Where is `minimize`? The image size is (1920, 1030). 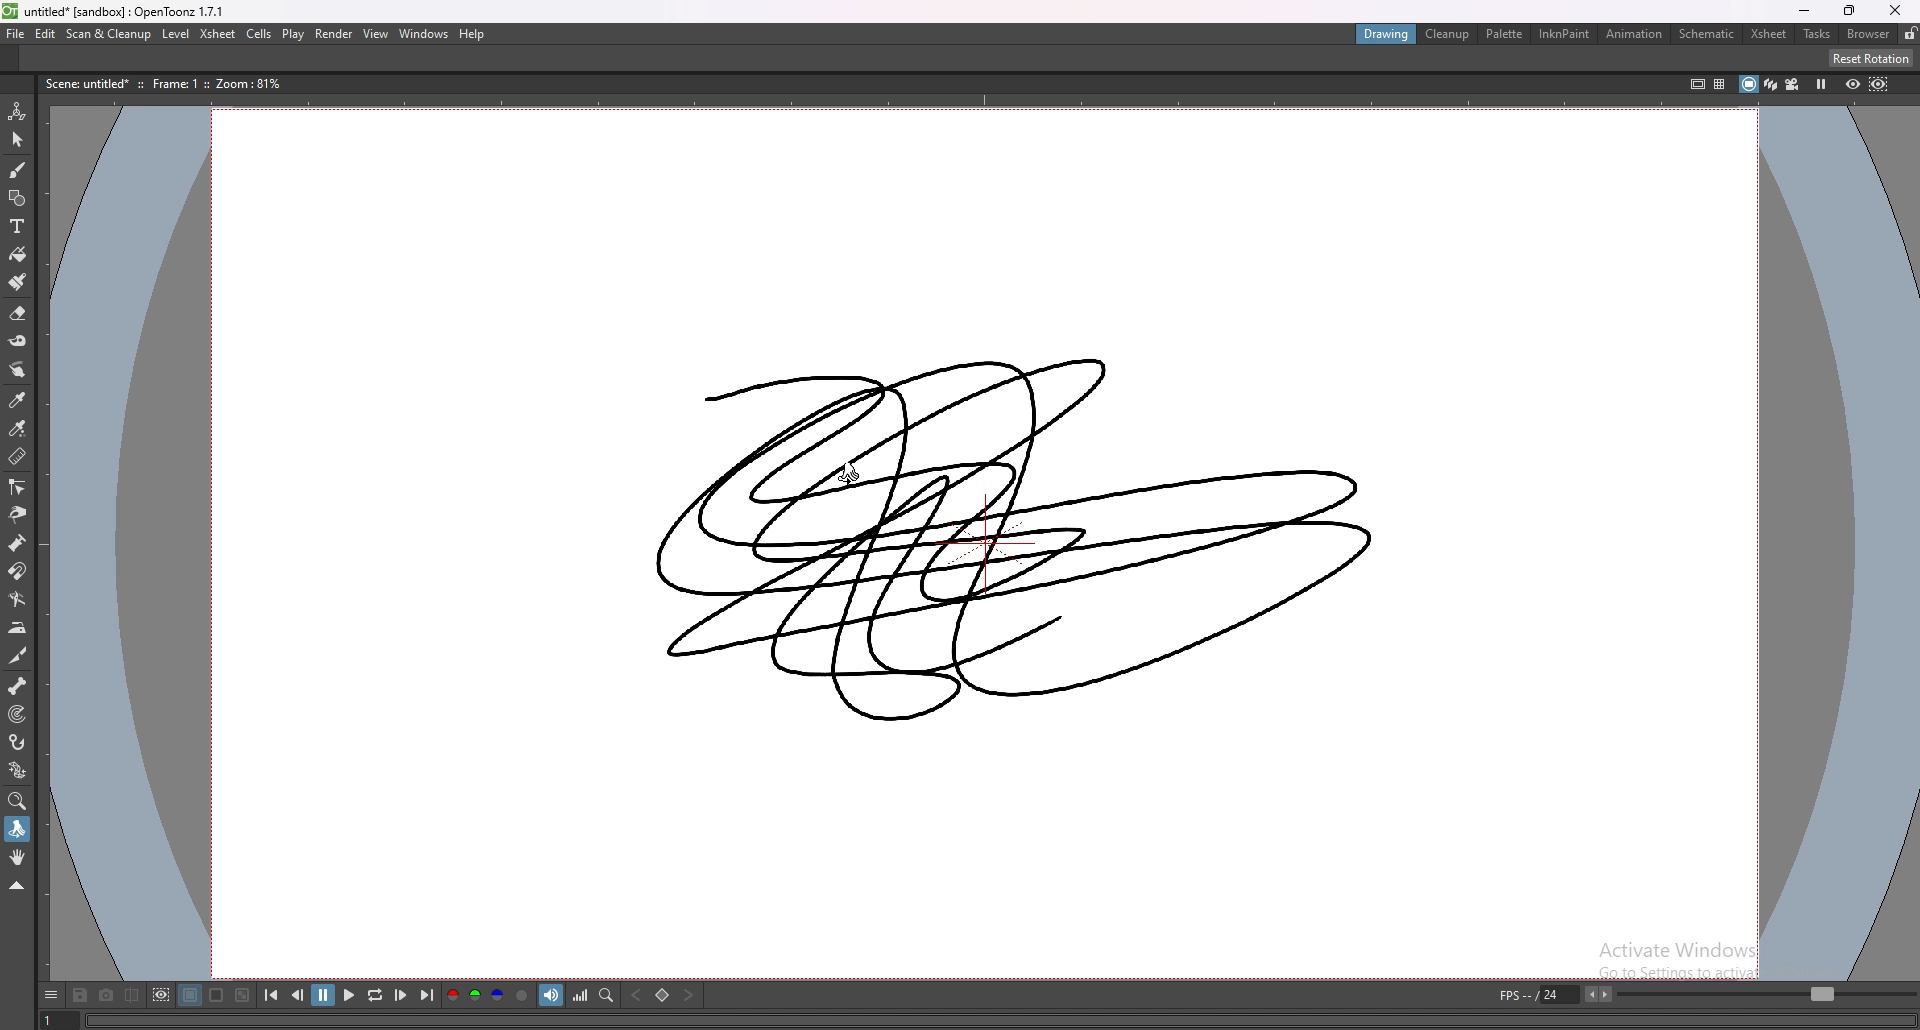 minimize is located at coordinates (1806, 11).